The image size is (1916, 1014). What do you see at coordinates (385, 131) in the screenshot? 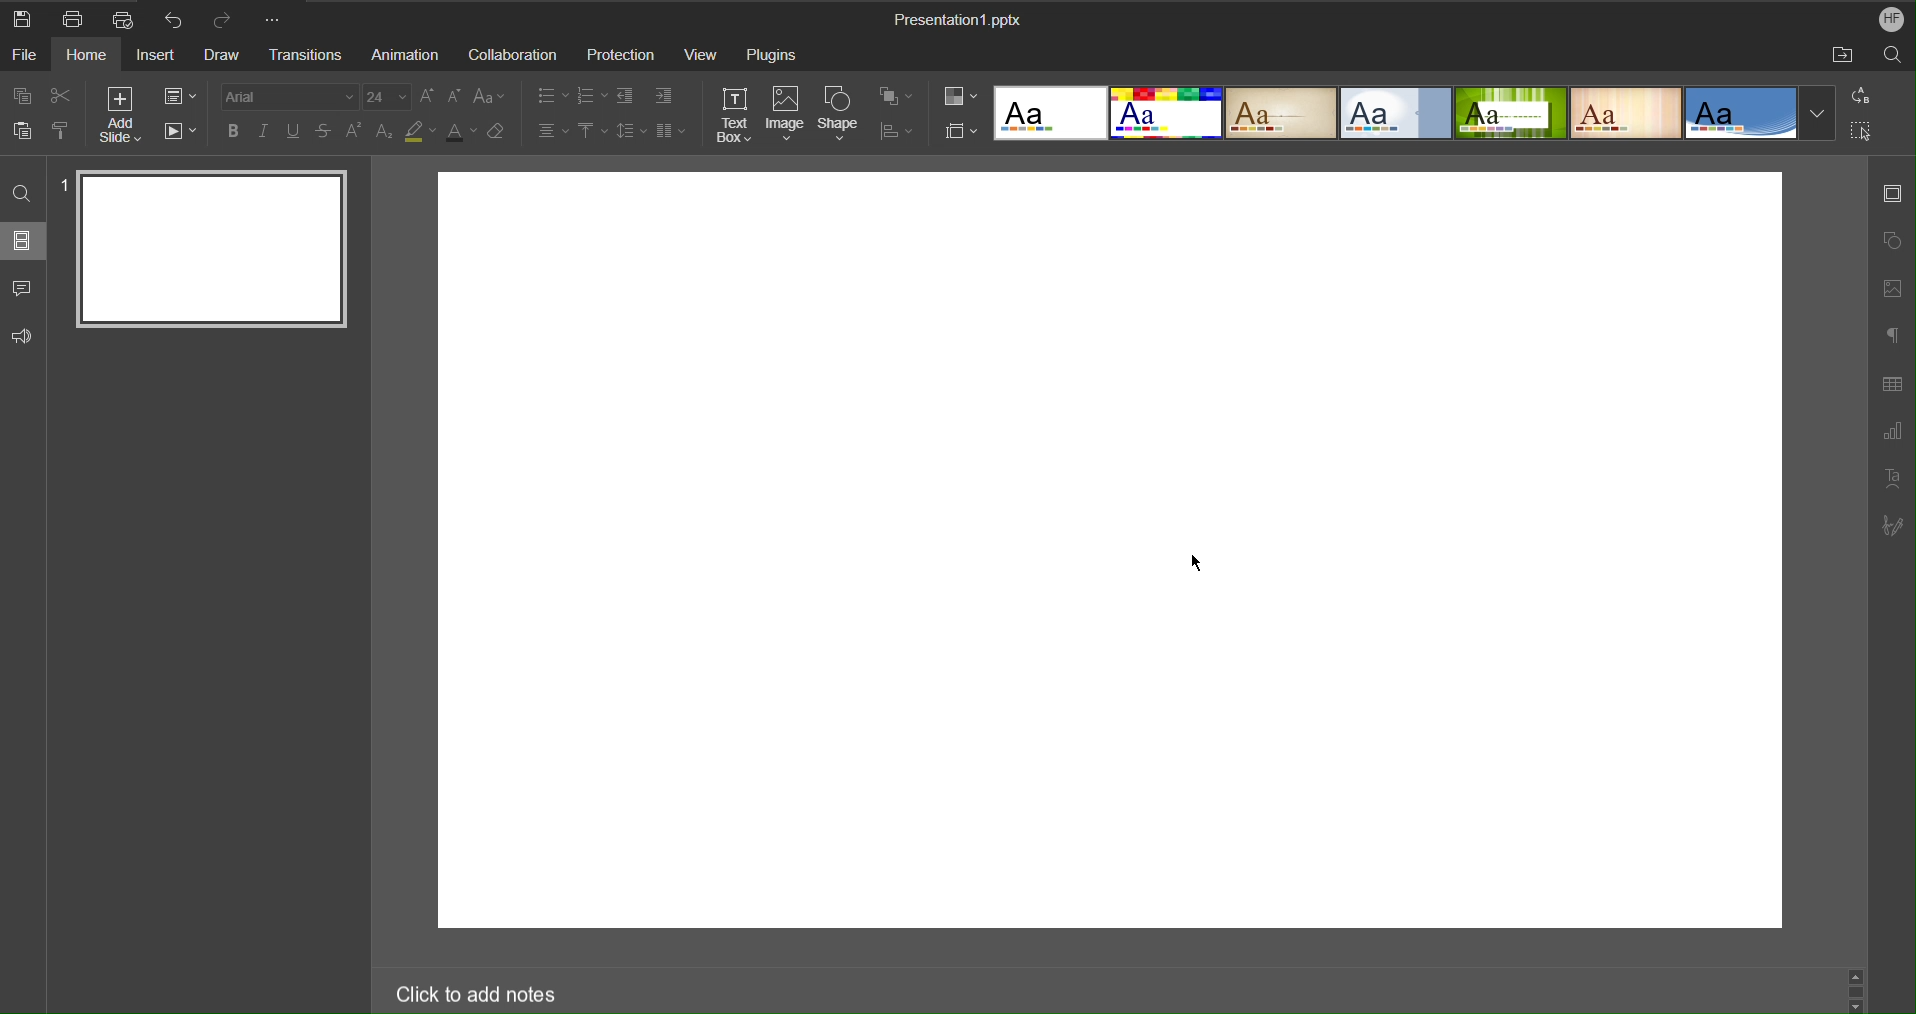
I see `Subscript` at bounding box center [385, 131].